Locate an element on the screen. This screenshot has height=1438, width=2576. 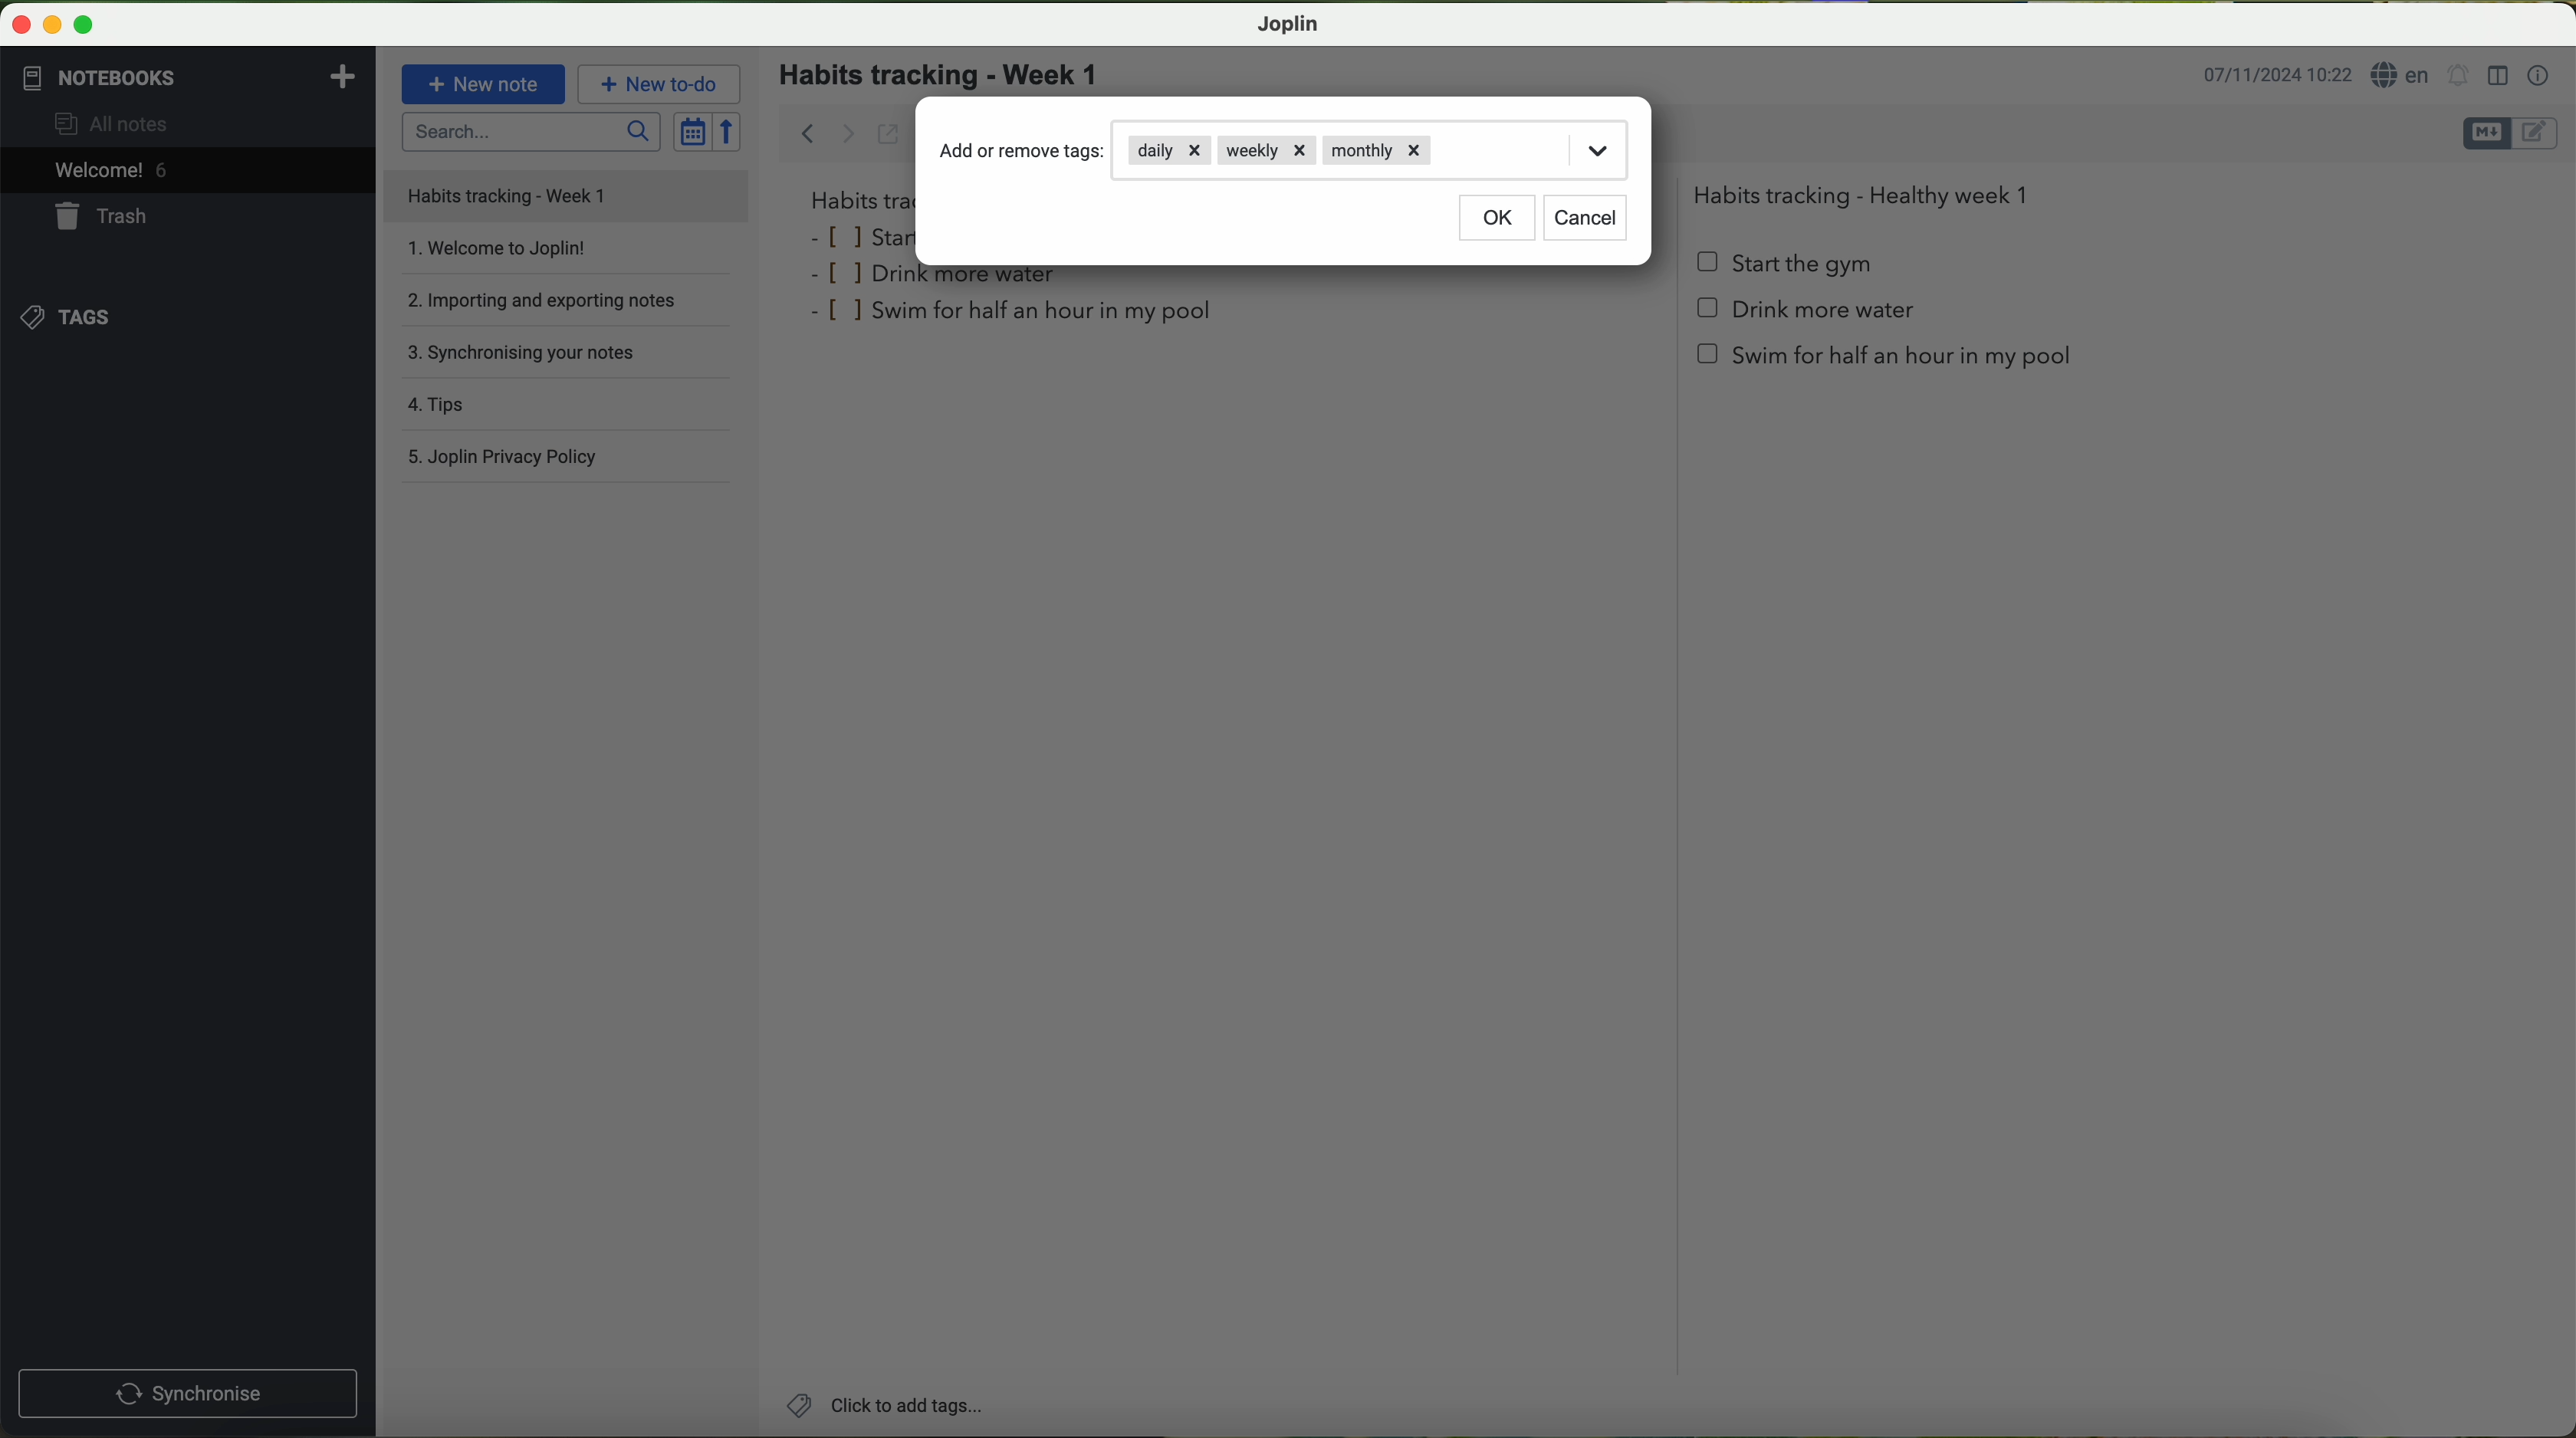
toggle sort order field is located at coordinates (692, 131).